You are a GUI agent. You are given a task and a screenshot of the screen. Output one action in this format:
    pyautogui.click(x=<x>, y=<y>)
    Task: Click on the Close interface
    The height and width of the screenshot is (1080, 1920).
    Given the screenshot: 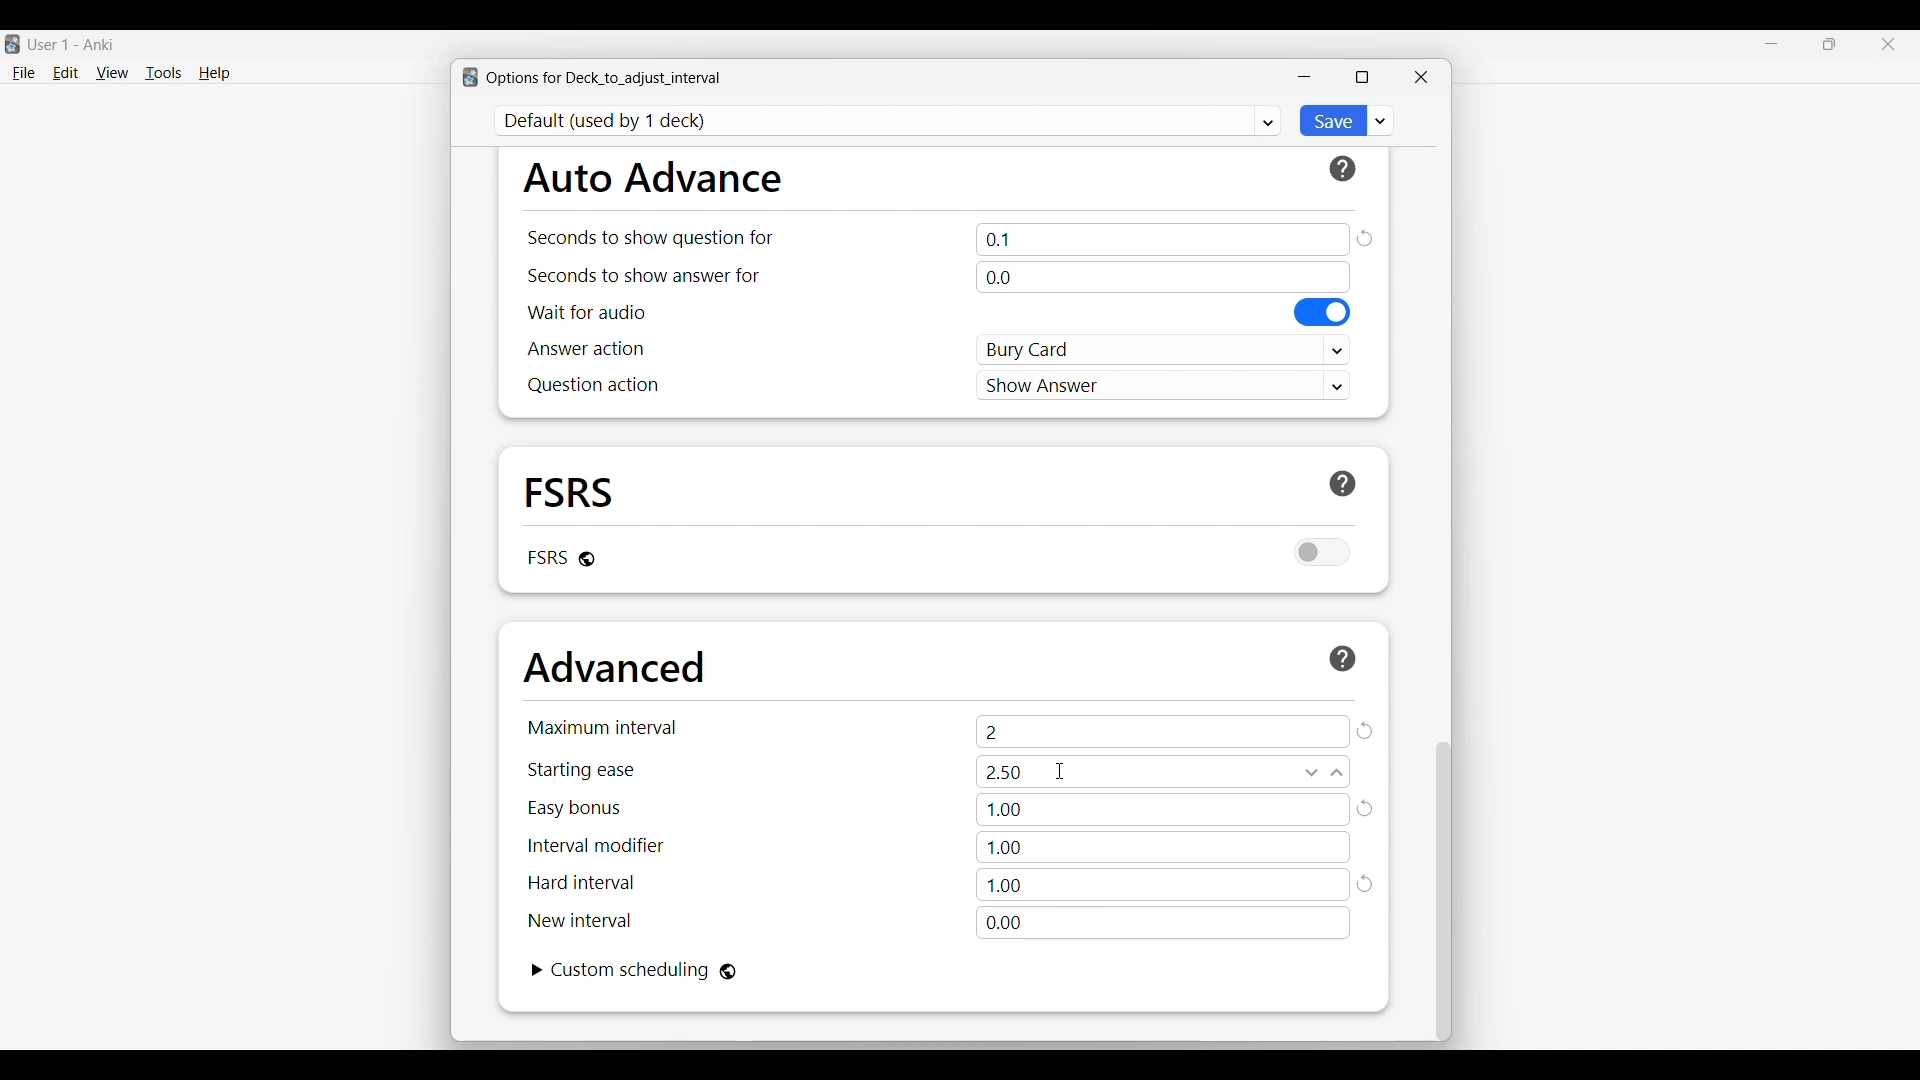 What is the action you would take?
    pyautogui.click(x=1888, y=44)
    